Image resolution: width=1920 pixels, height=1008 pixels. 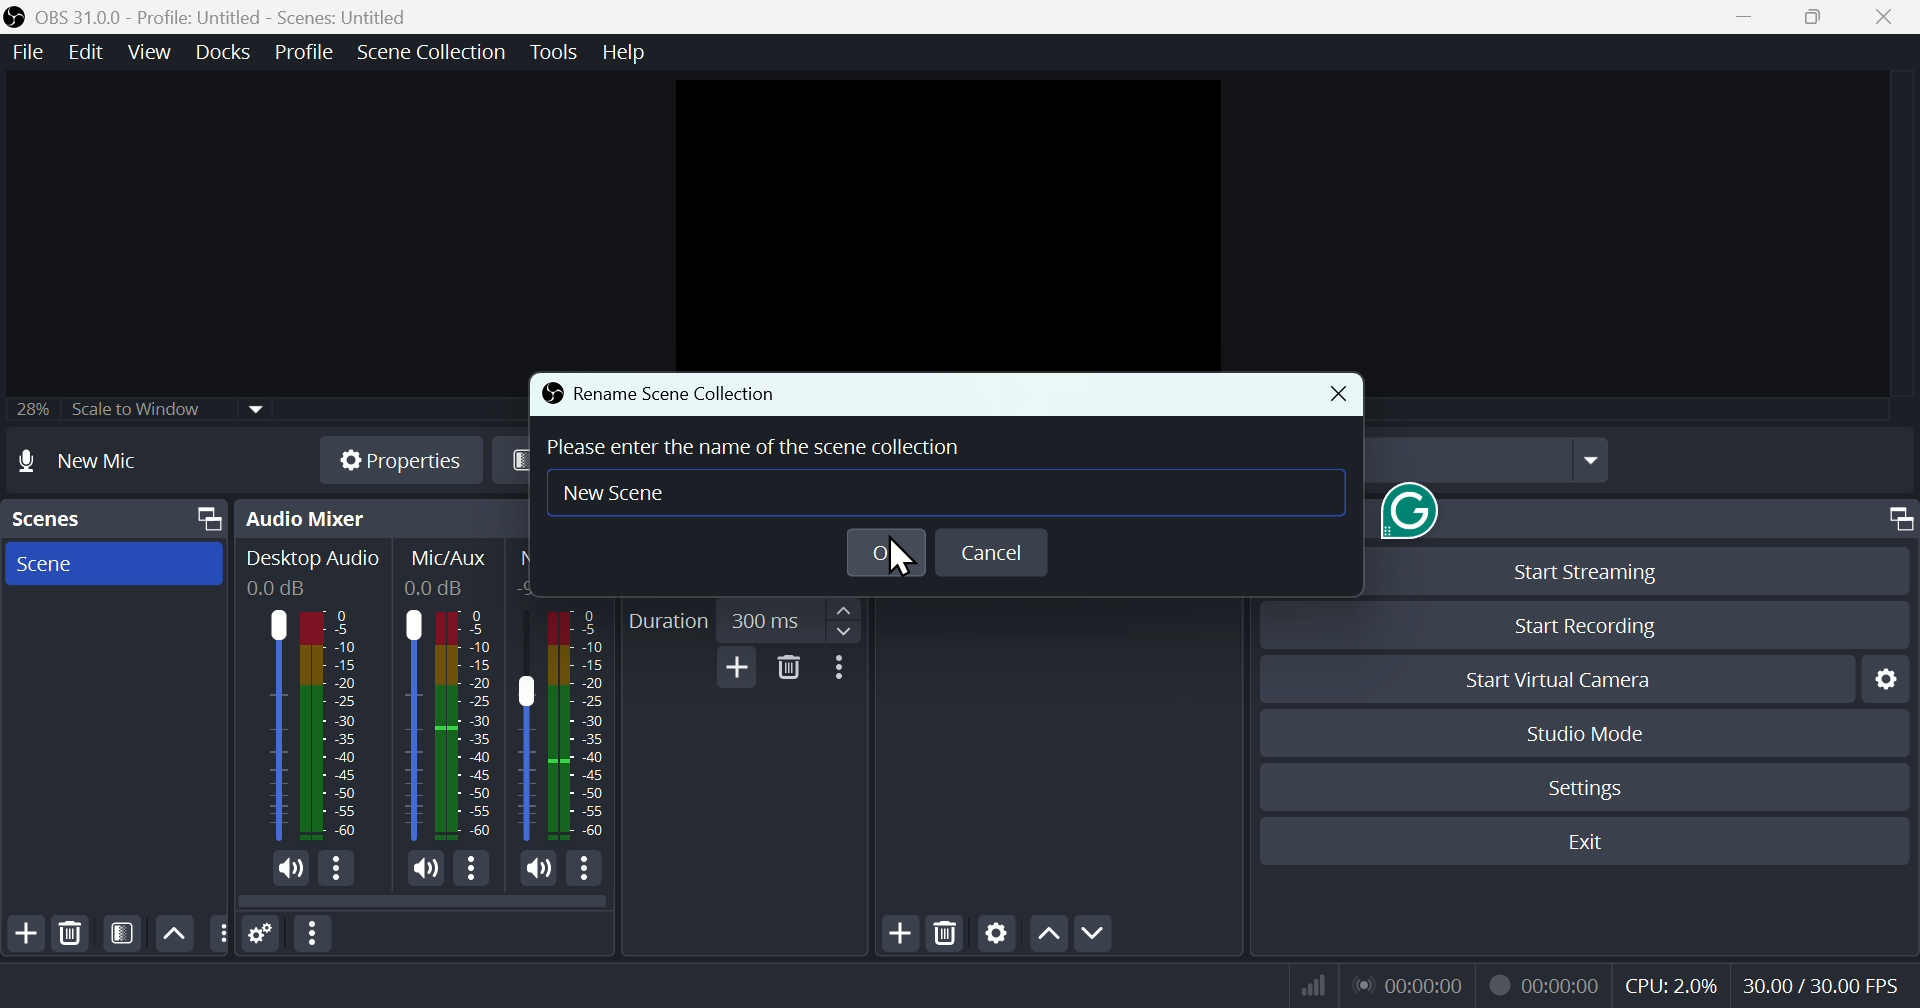 What do you see at coordinates (313, 933) in the screenshot?
I see `More options` at bounding box center [313, 933].